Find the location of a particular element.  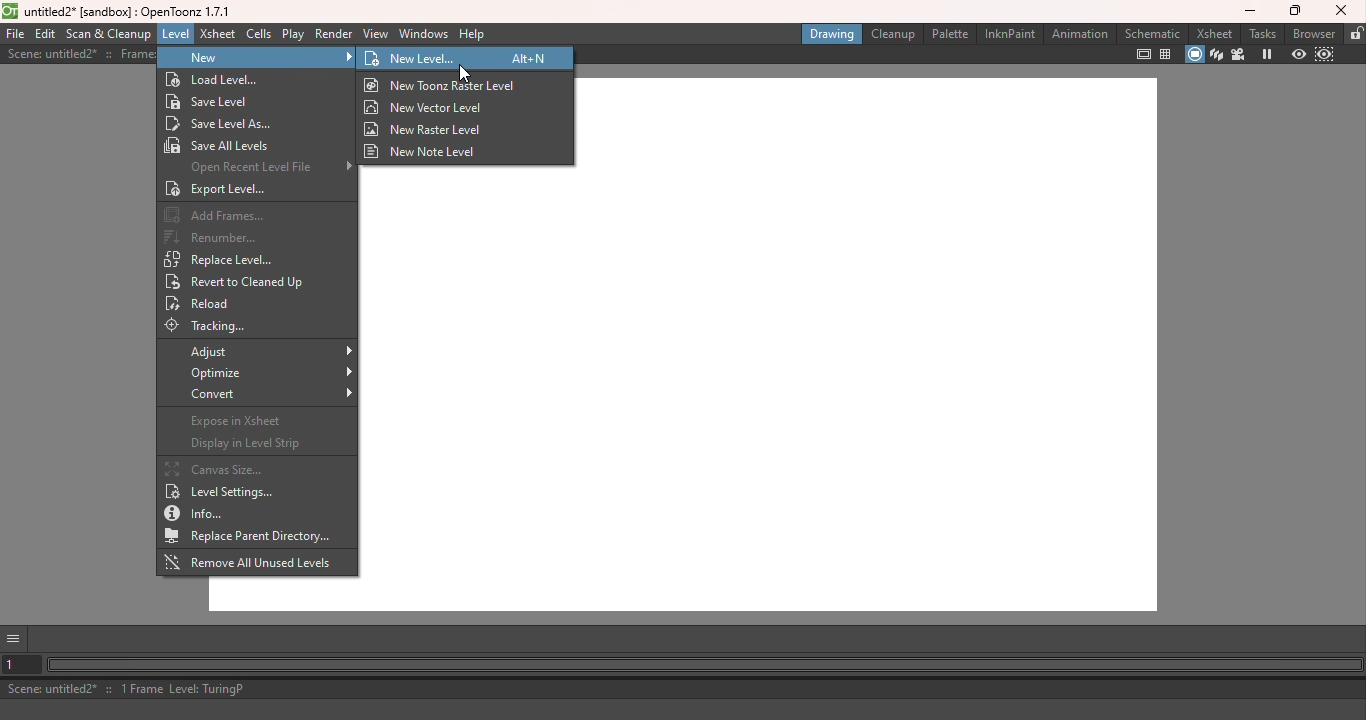

Reload is located at coordinates (209, 306).